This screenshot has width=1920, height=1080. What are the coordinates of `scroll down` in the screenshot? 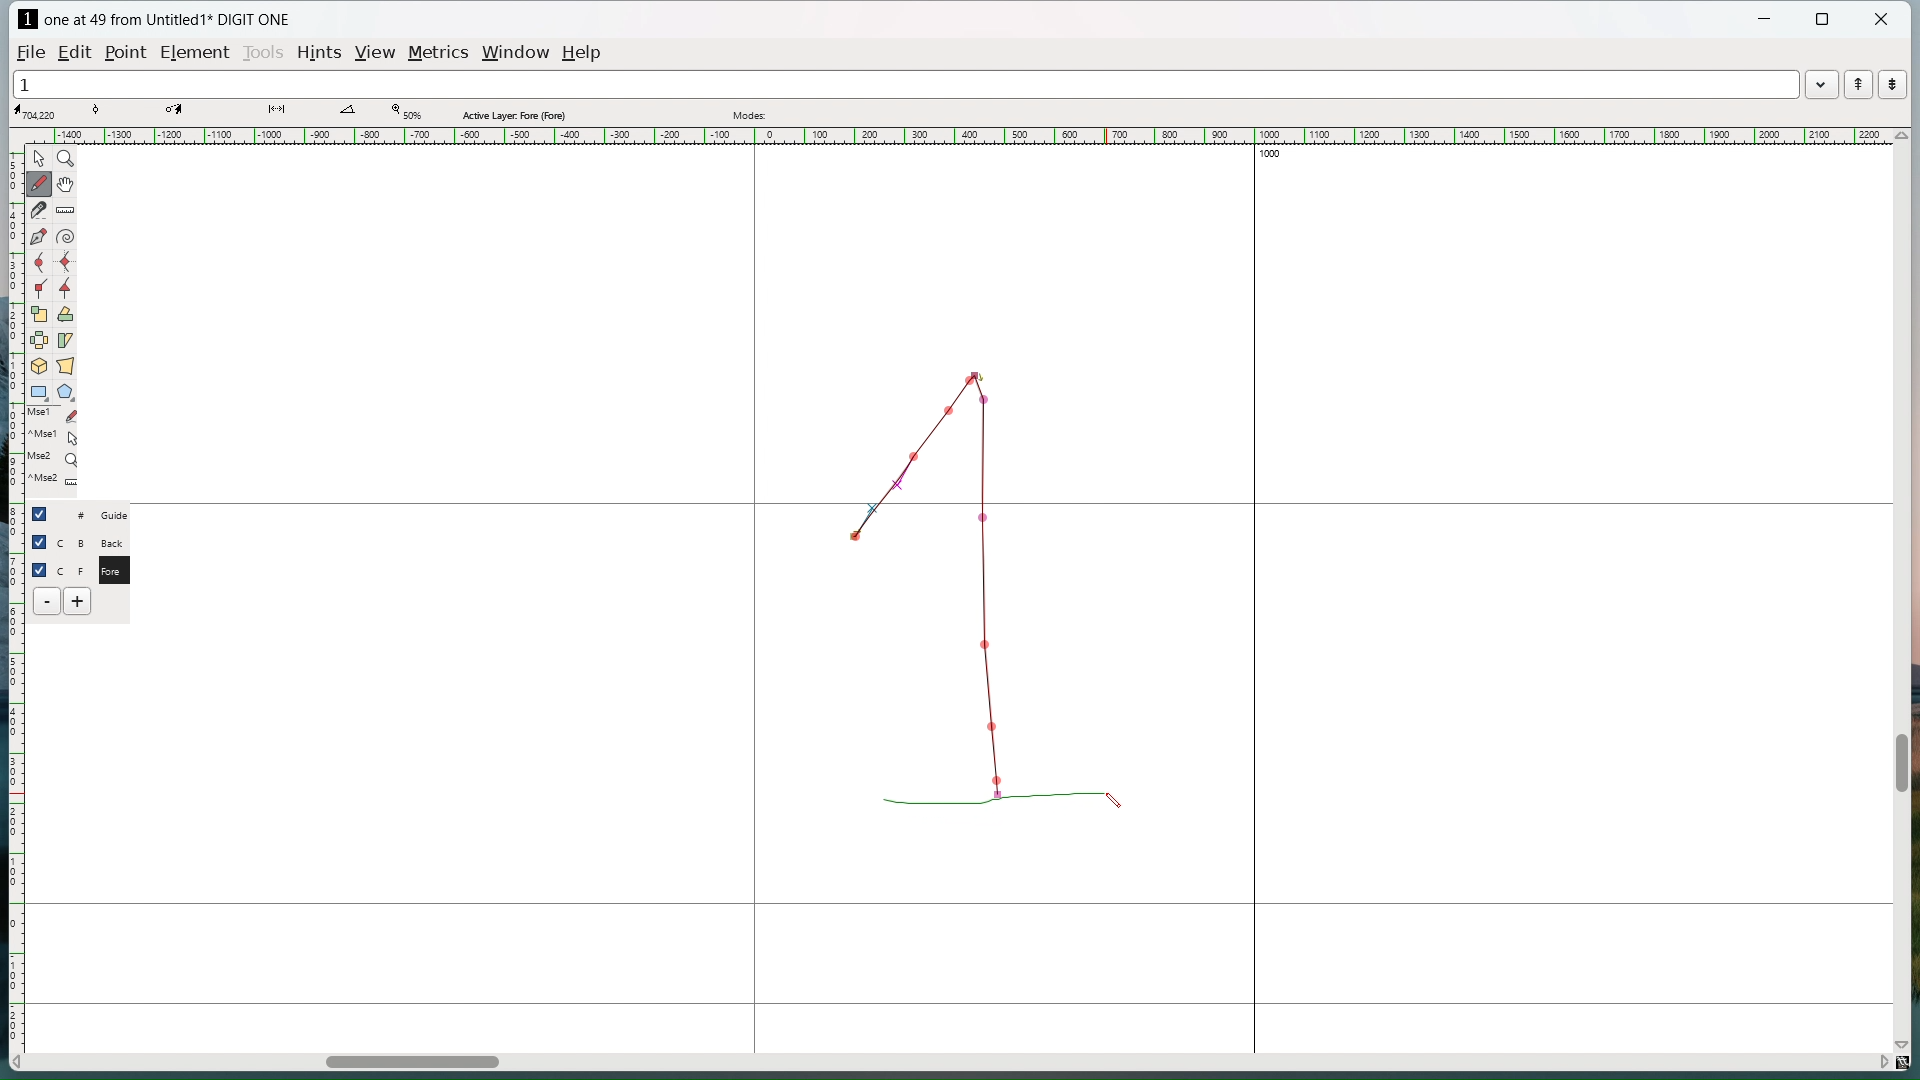 It's located at (1907, 1041).